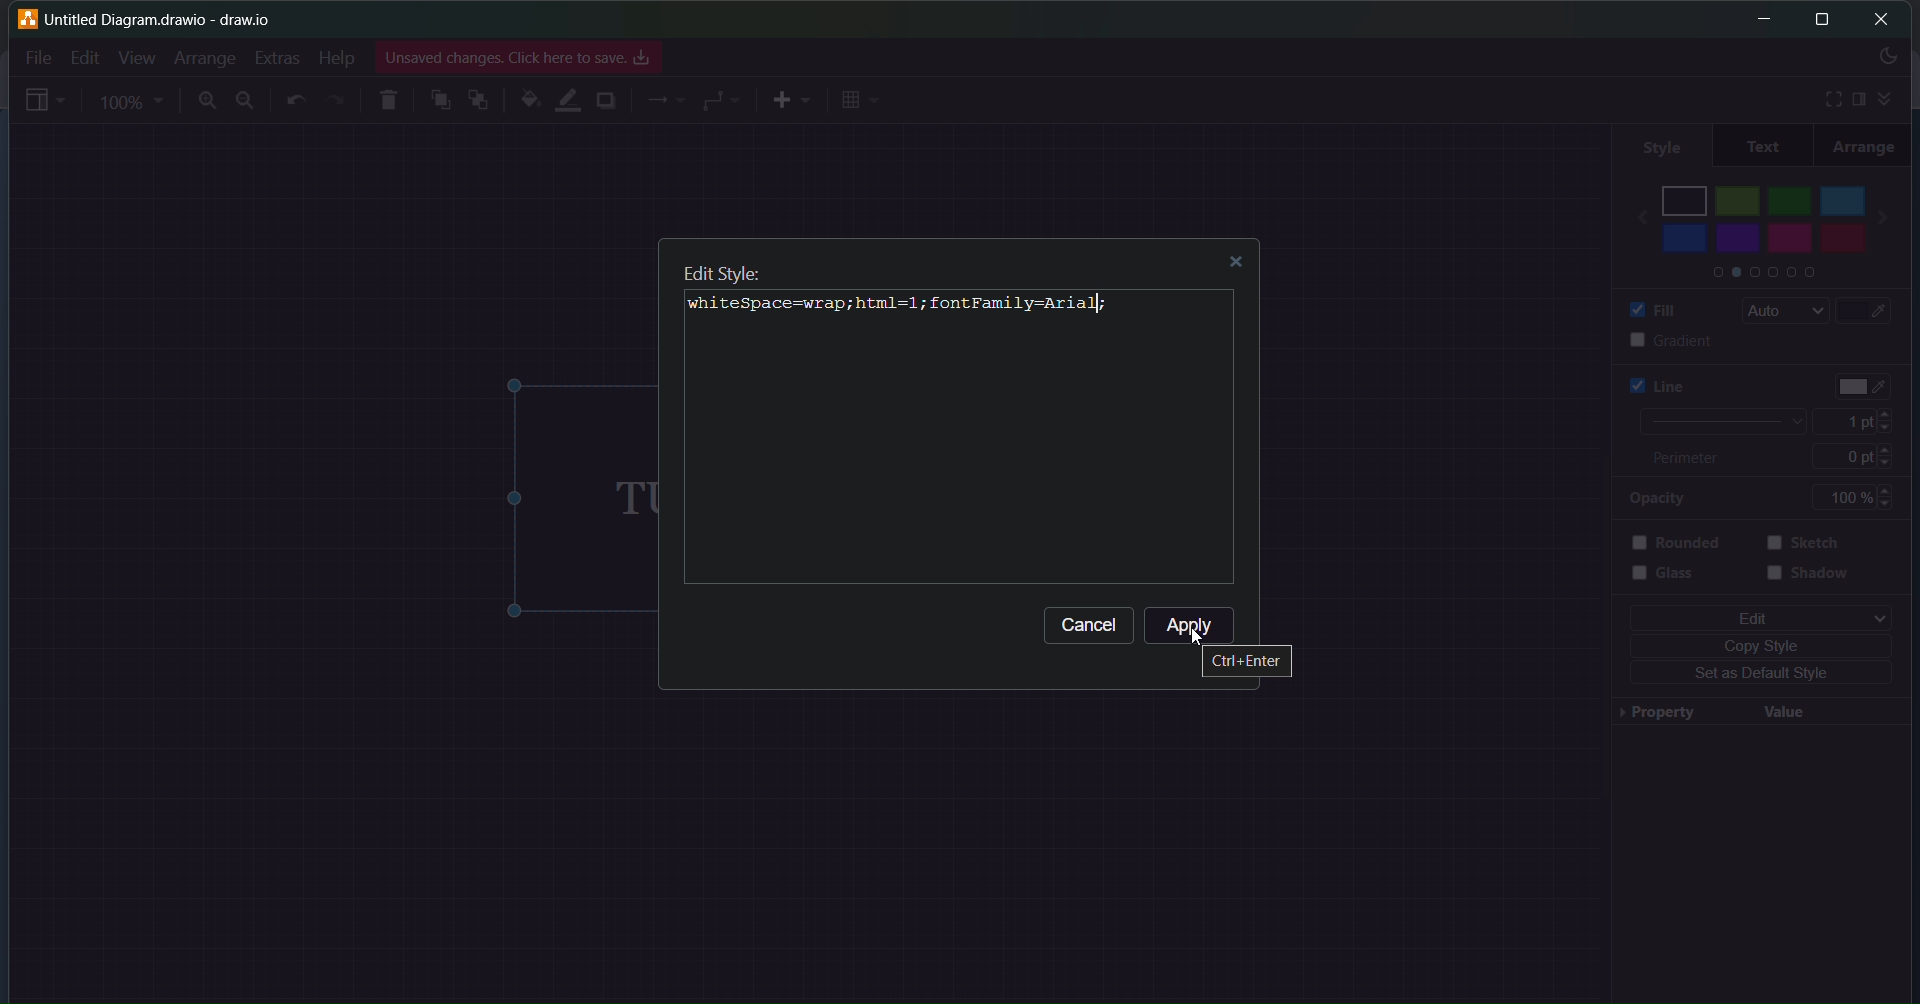  What do you see at coordinates (1242, 662) in the screenshot?
I see `Ctrl + Enter` at bounding box center [1242, 662].